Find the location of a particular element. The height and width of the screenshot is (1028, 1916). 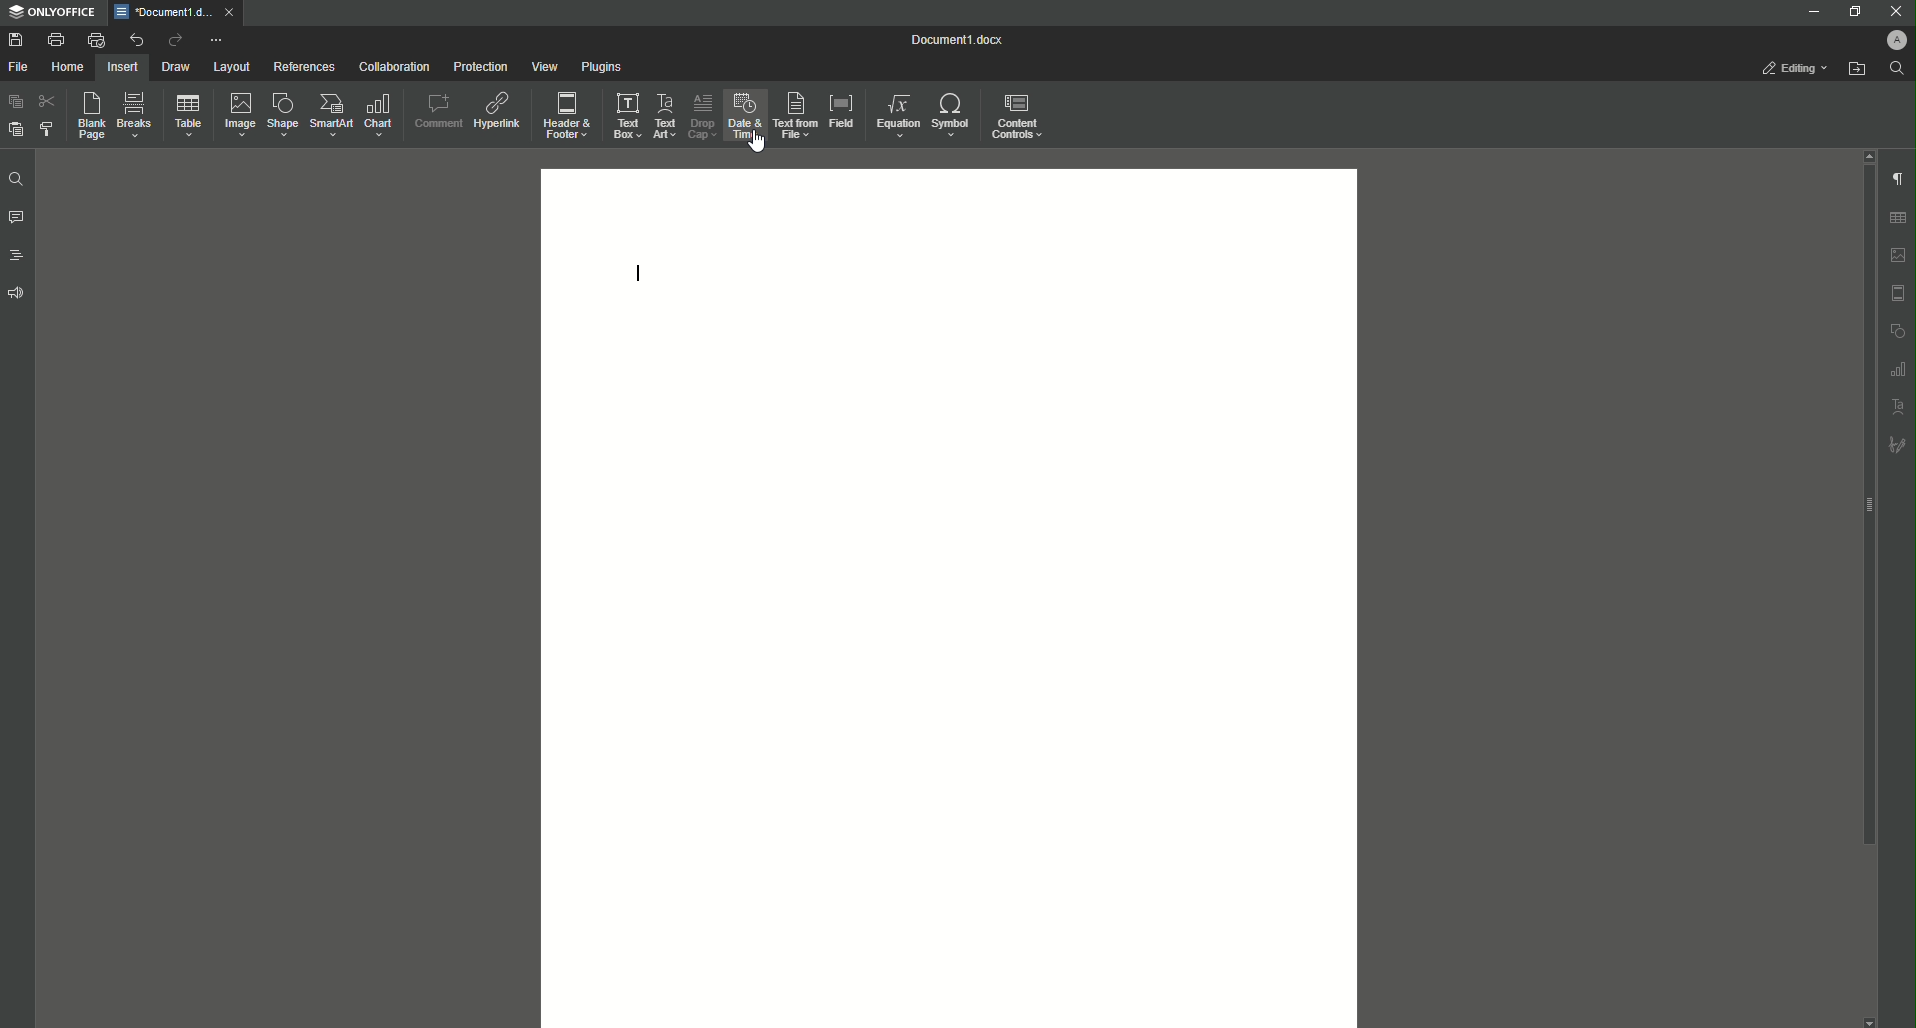

Controls is located at coordinates (1021, 115).